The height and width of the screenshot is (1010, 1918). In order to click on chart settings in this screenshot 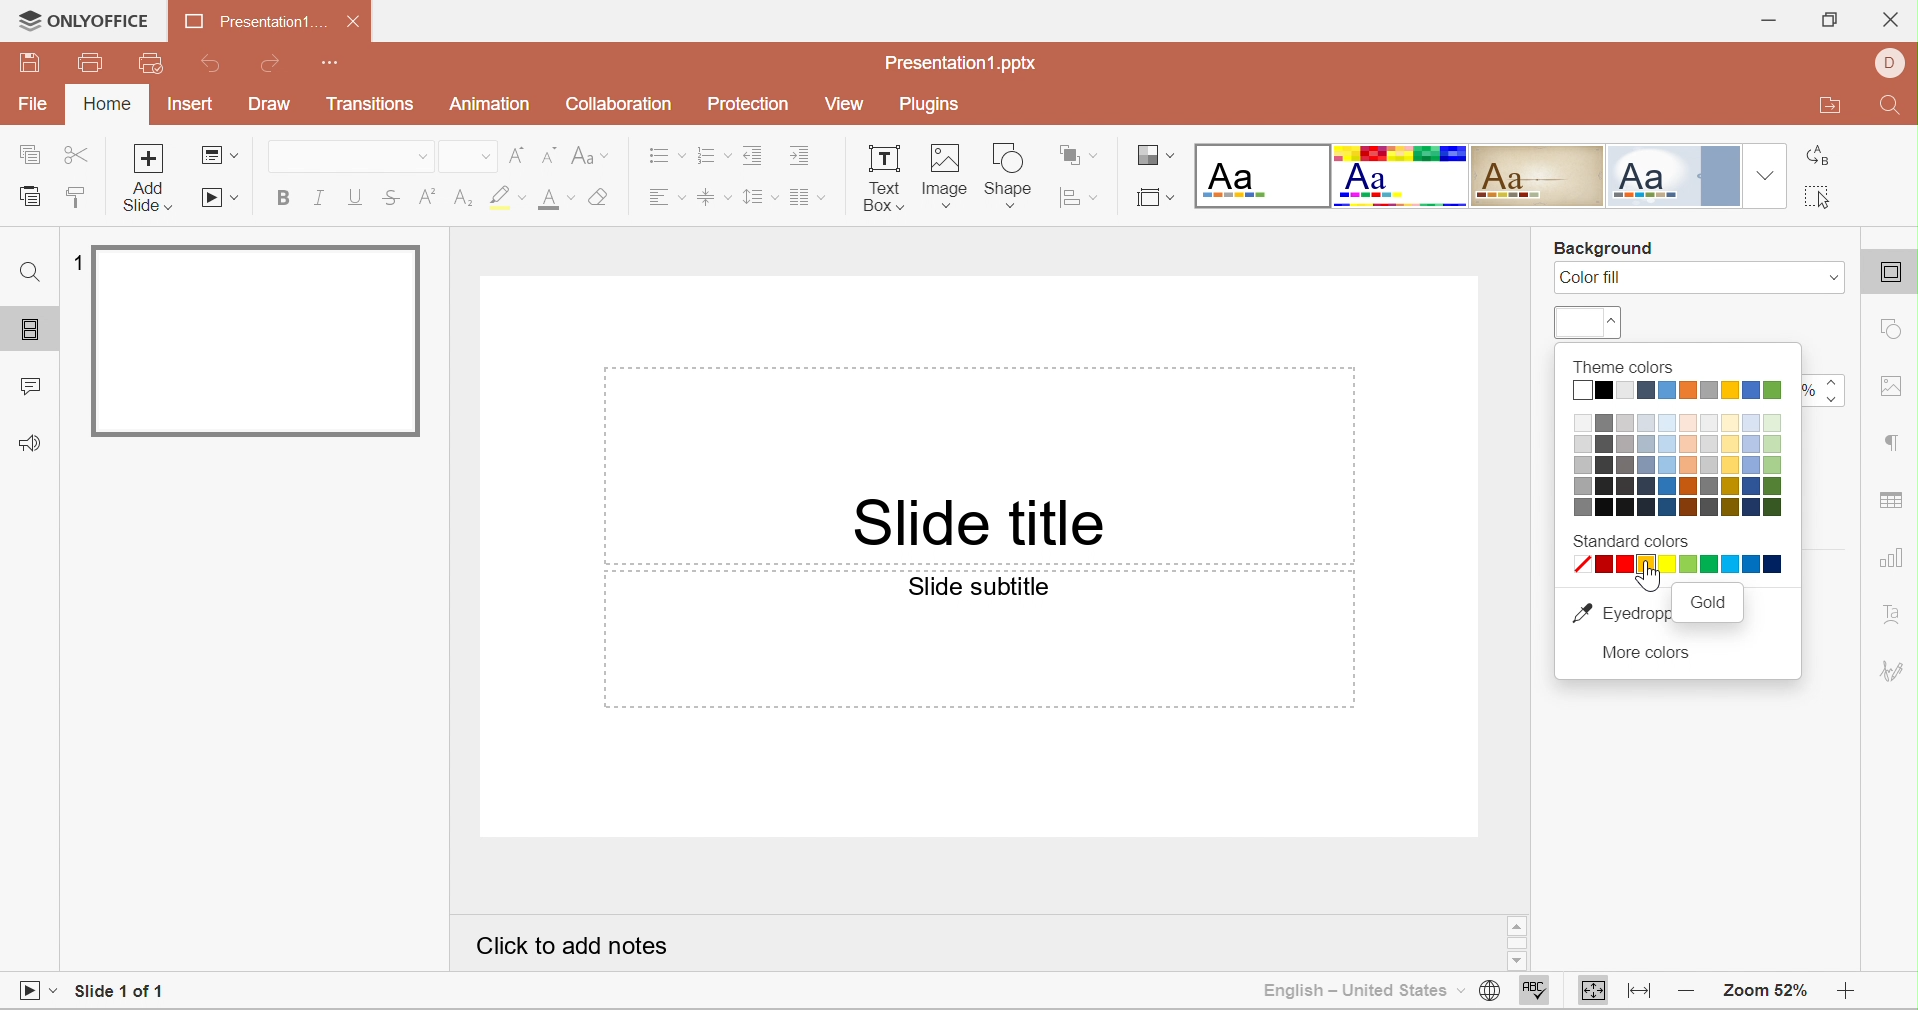, I will do `click(1893, 558)`.